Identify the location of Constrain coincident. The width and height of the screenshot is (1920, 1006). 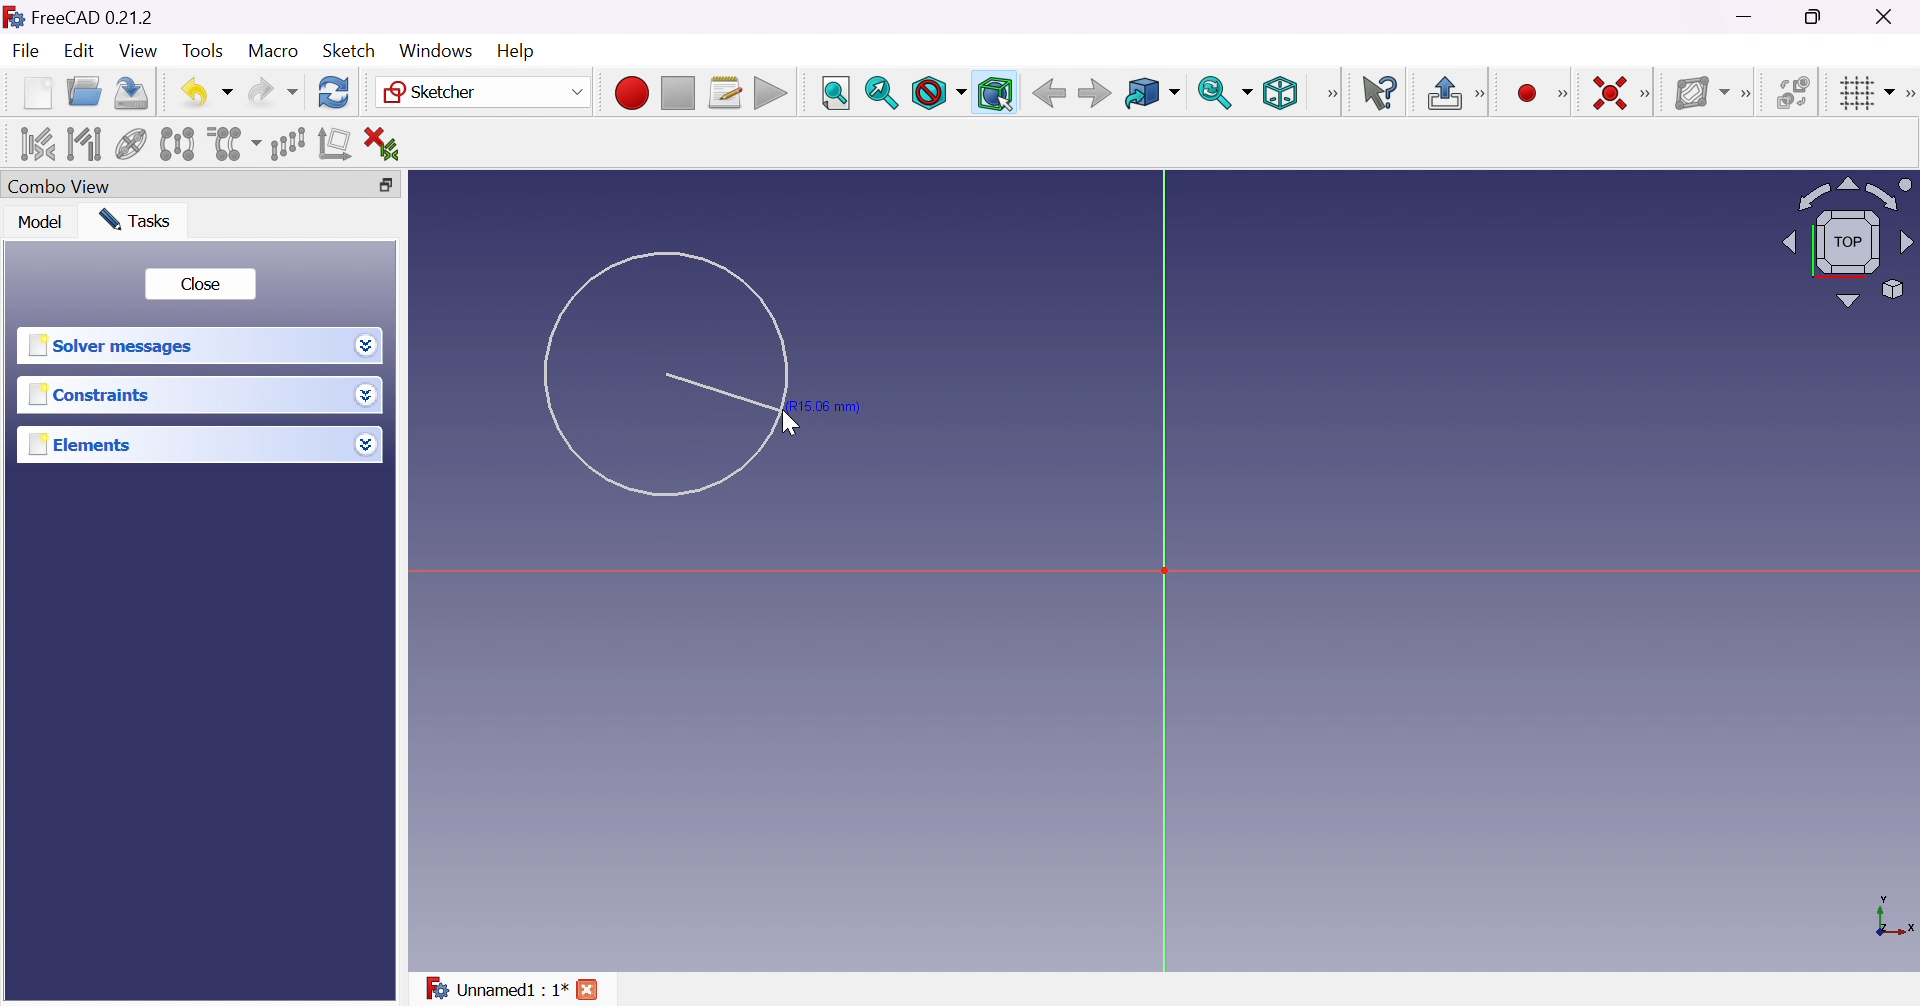
(1608, 93).